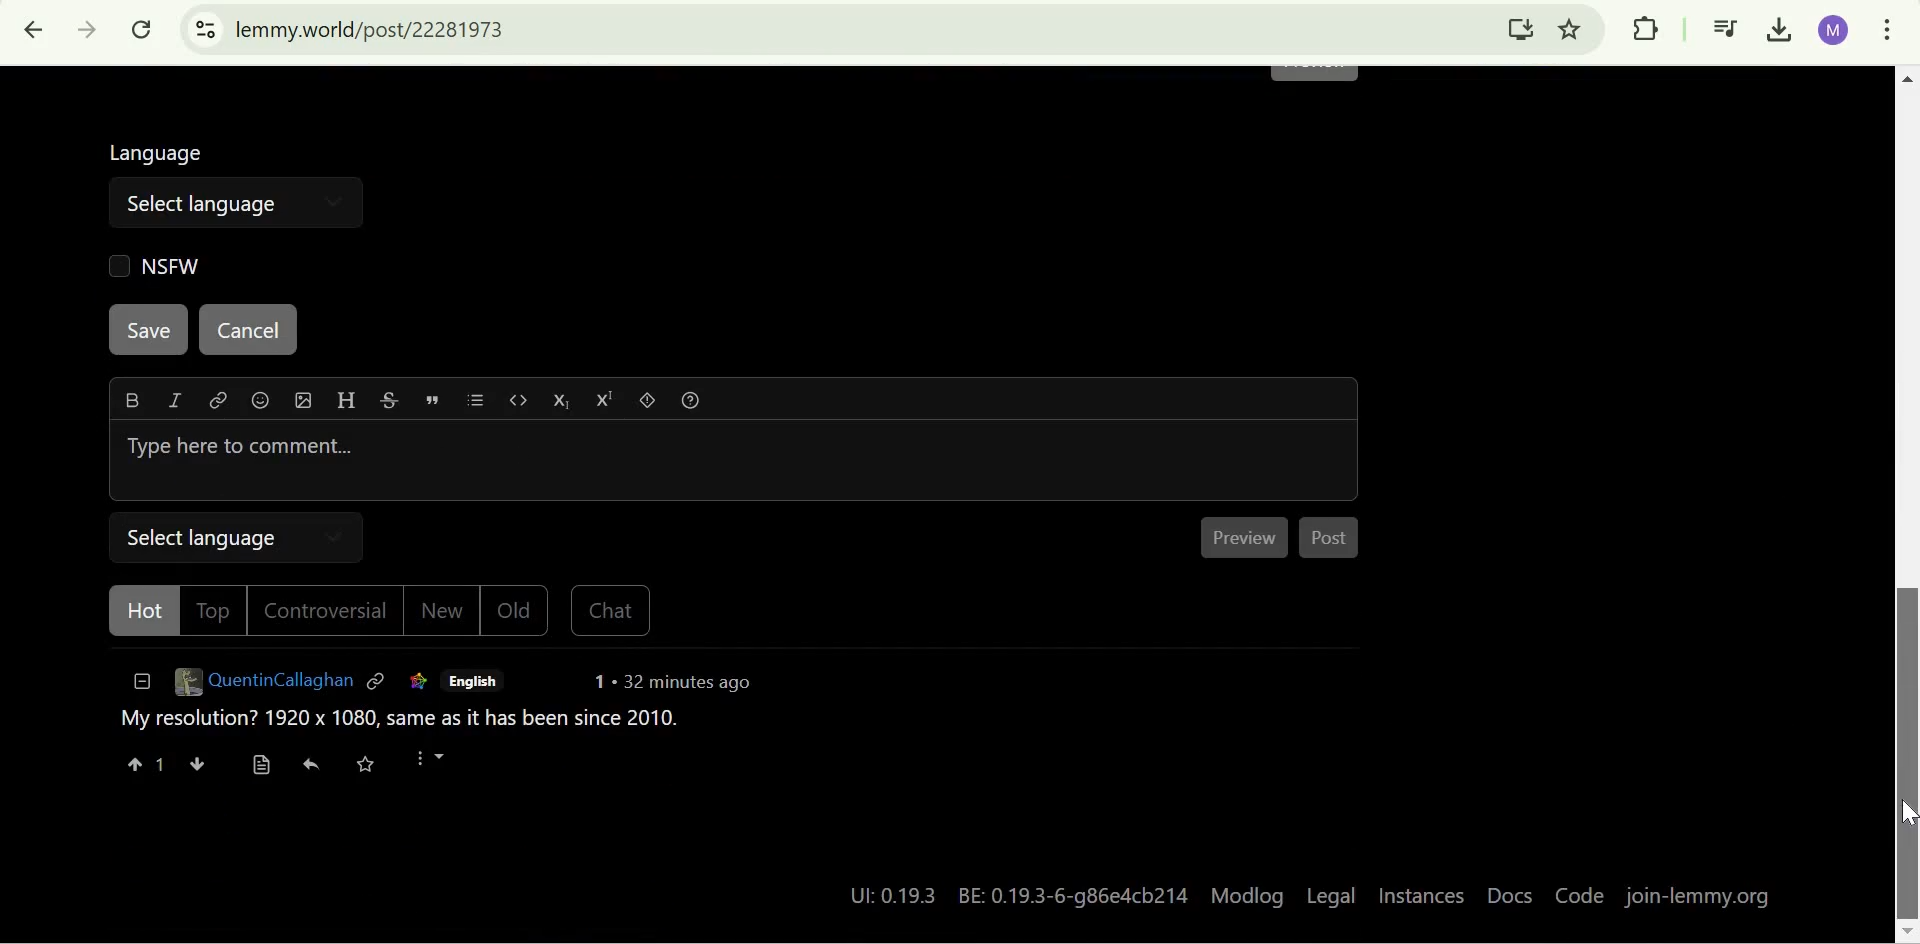 Image resolution: width=1920 pixels, height=944 pixels. What do you see at coordinates (651, 403) in the screenshot?
I see `spoiler` at bounding box center [651, 403].